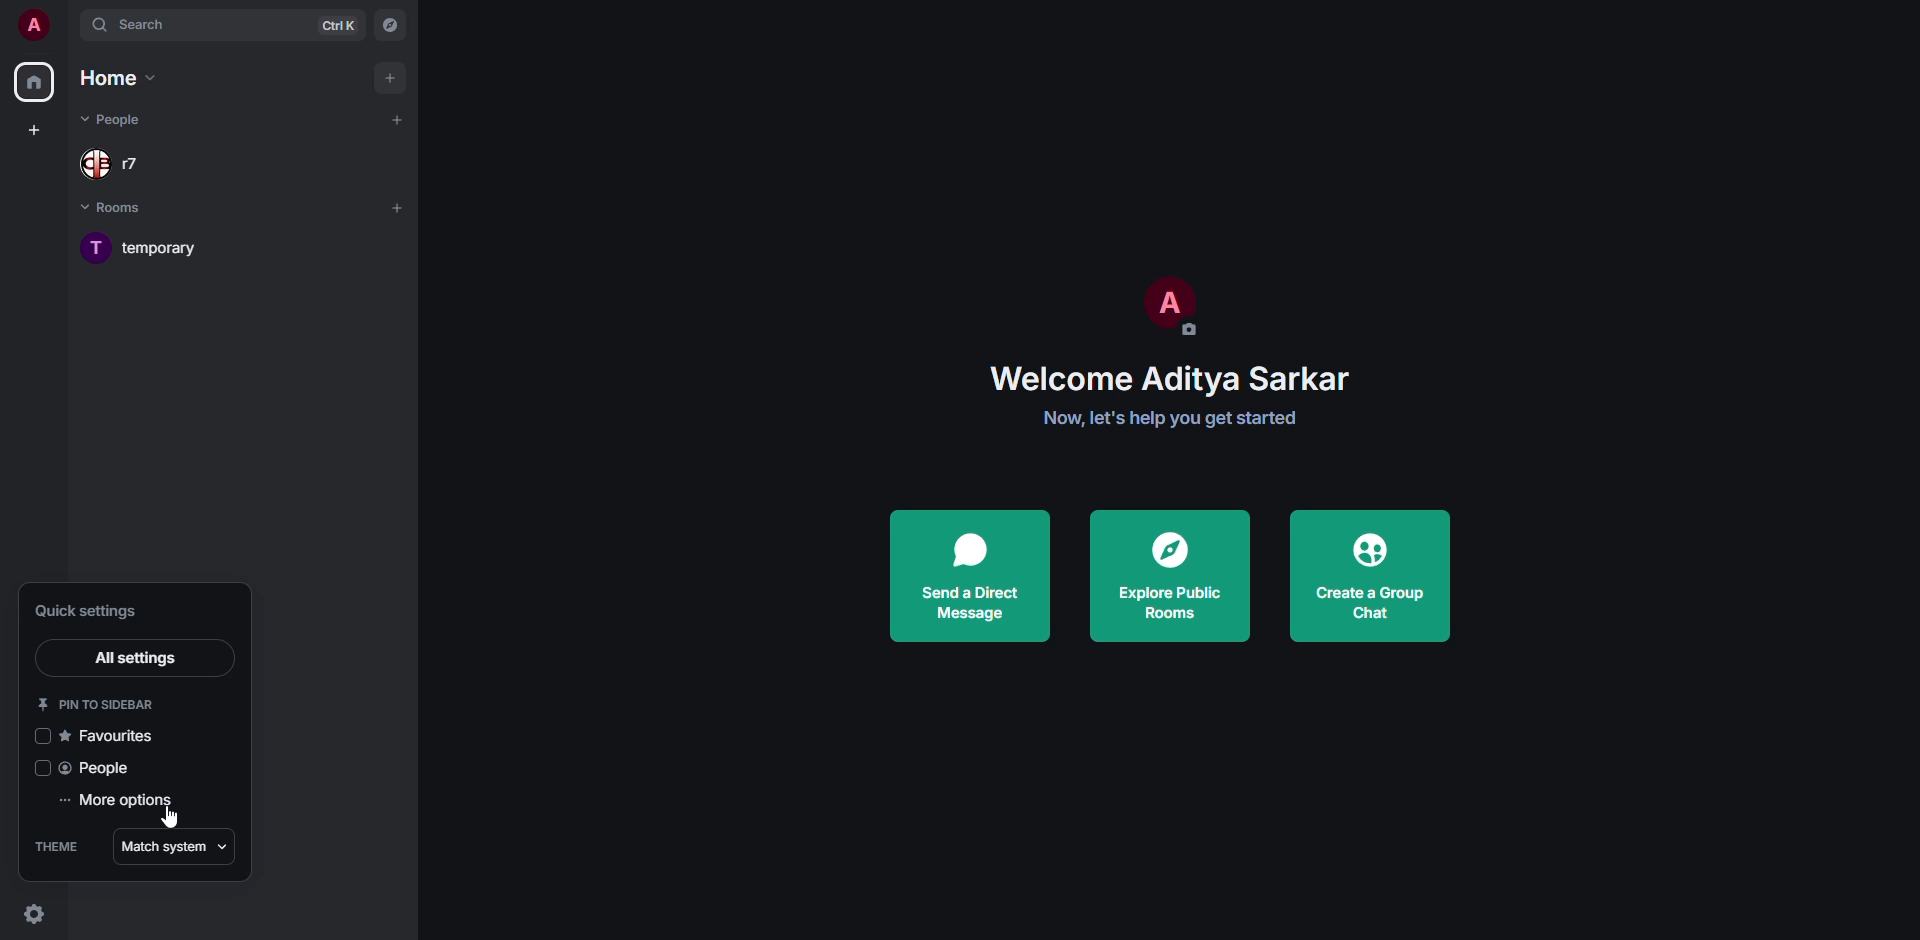 This screenshot has height=940, width=1920. I want to click on click to enable, so click(37, 767).